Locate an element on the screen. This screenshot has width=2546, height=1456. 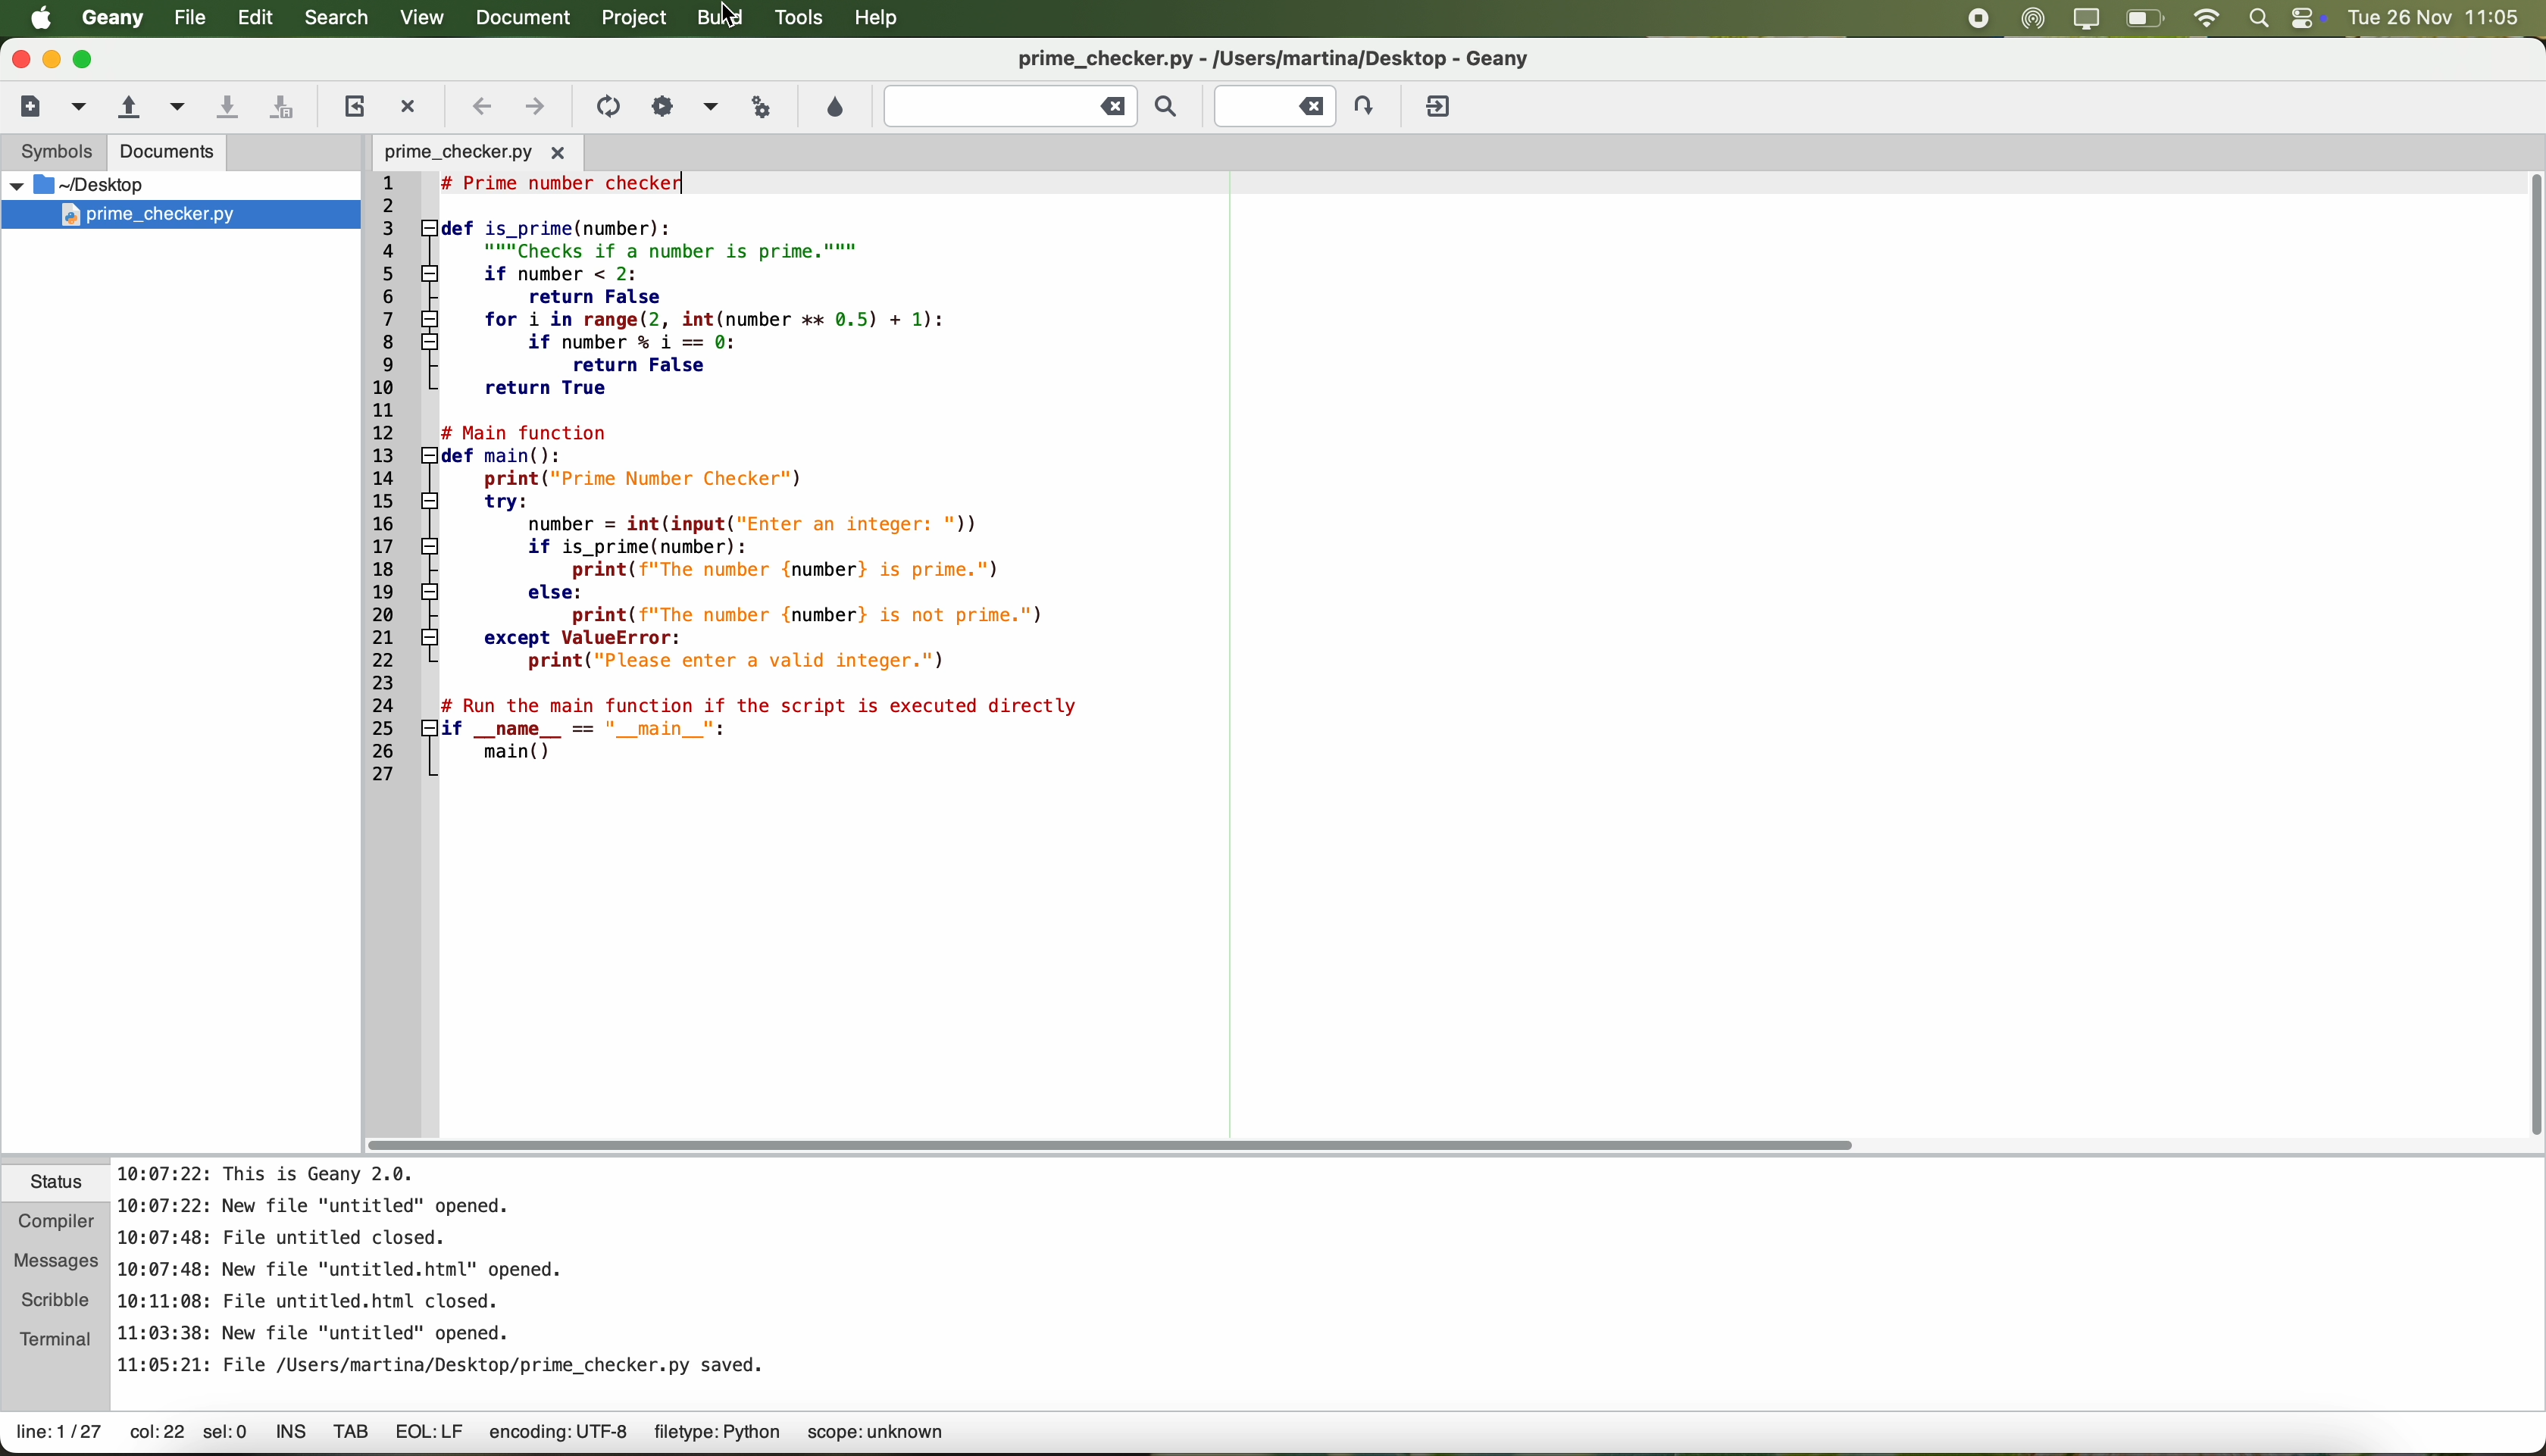
option is located at coordinates (710, 105).